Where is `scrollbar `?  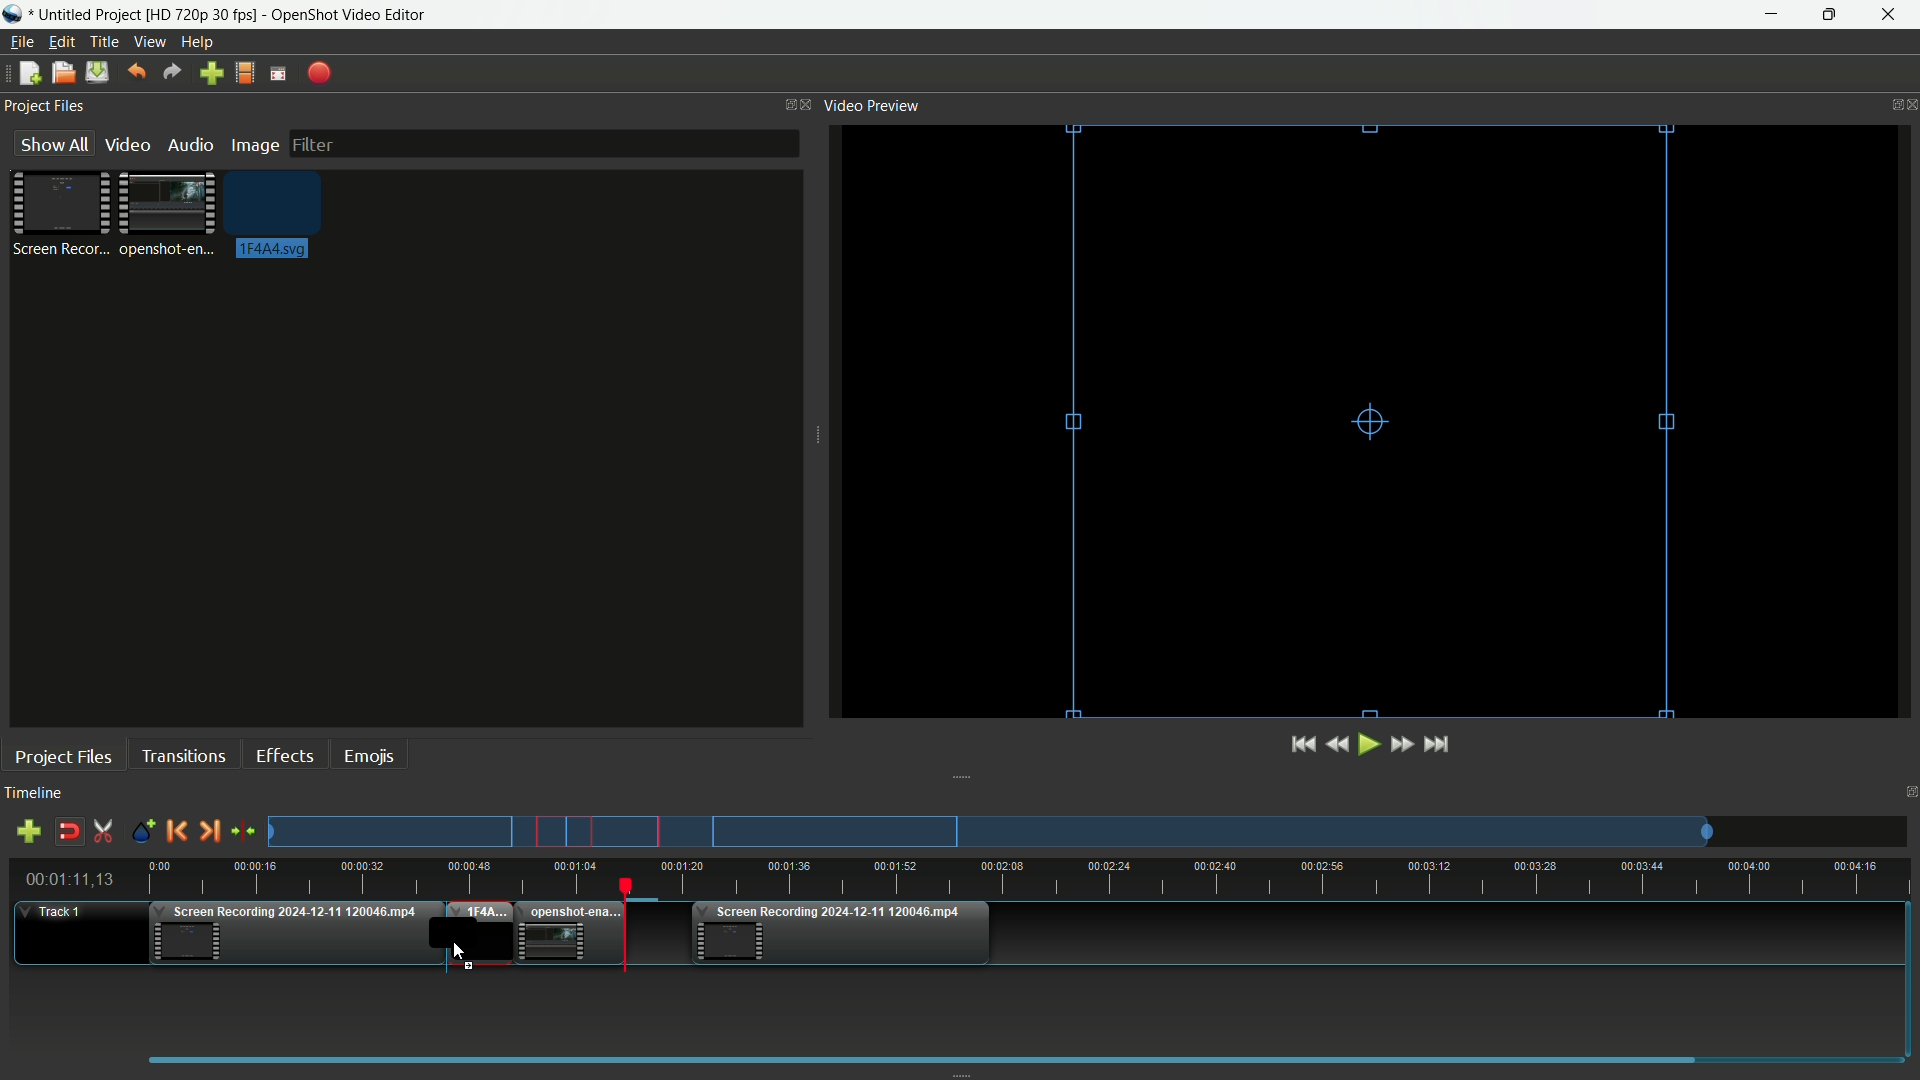
scrollbar  is located at coordinates (1017, 1058).